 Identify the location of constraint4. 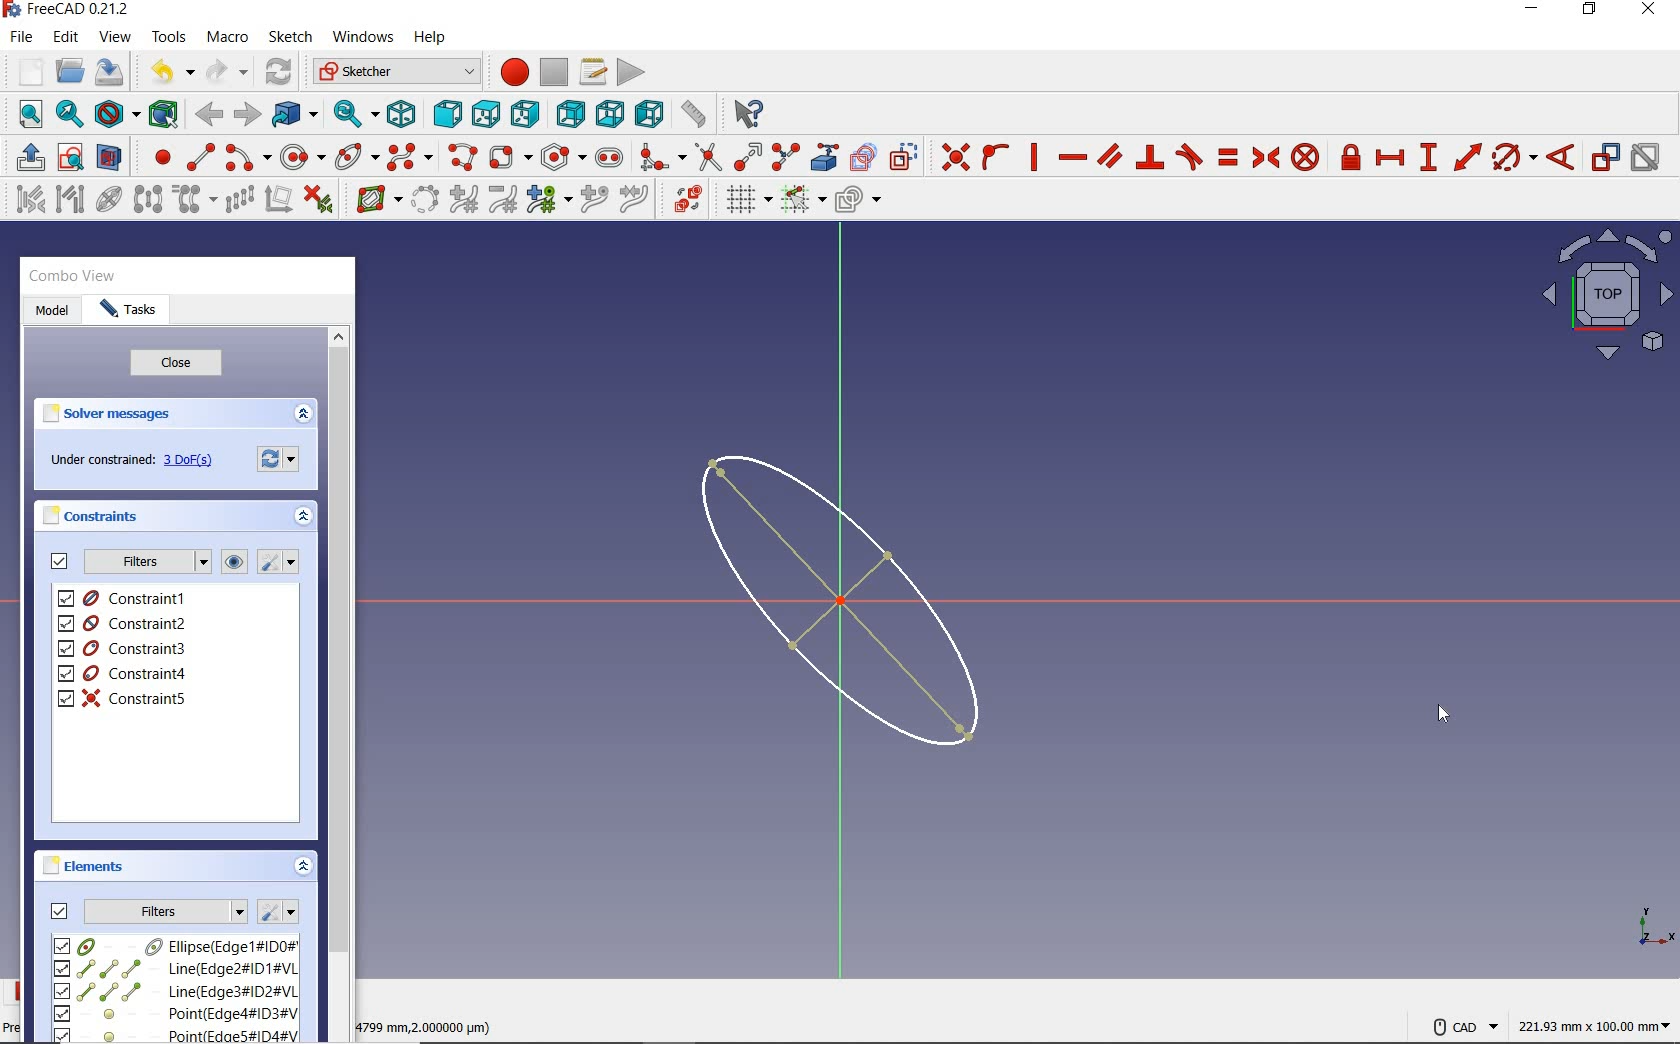
(123, 674).